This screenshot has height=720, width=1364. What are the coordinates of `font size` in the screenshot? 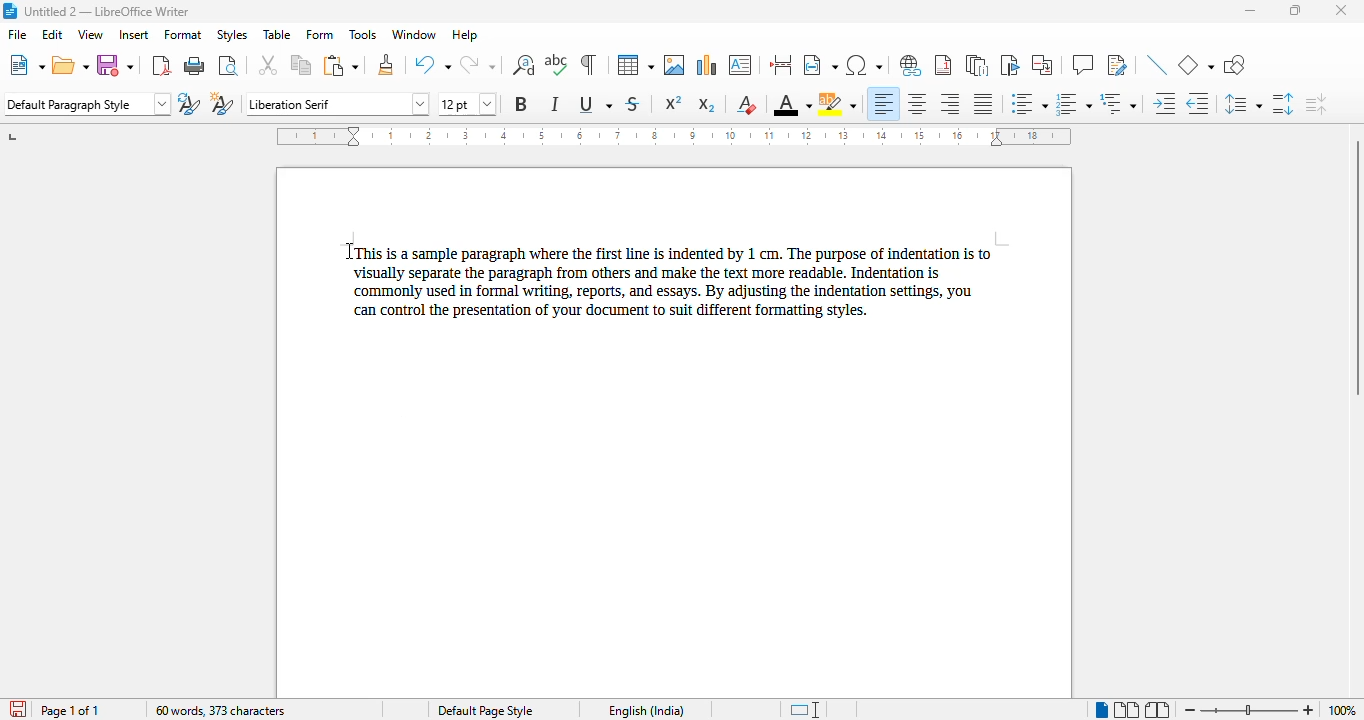 It's located at (467, 104).